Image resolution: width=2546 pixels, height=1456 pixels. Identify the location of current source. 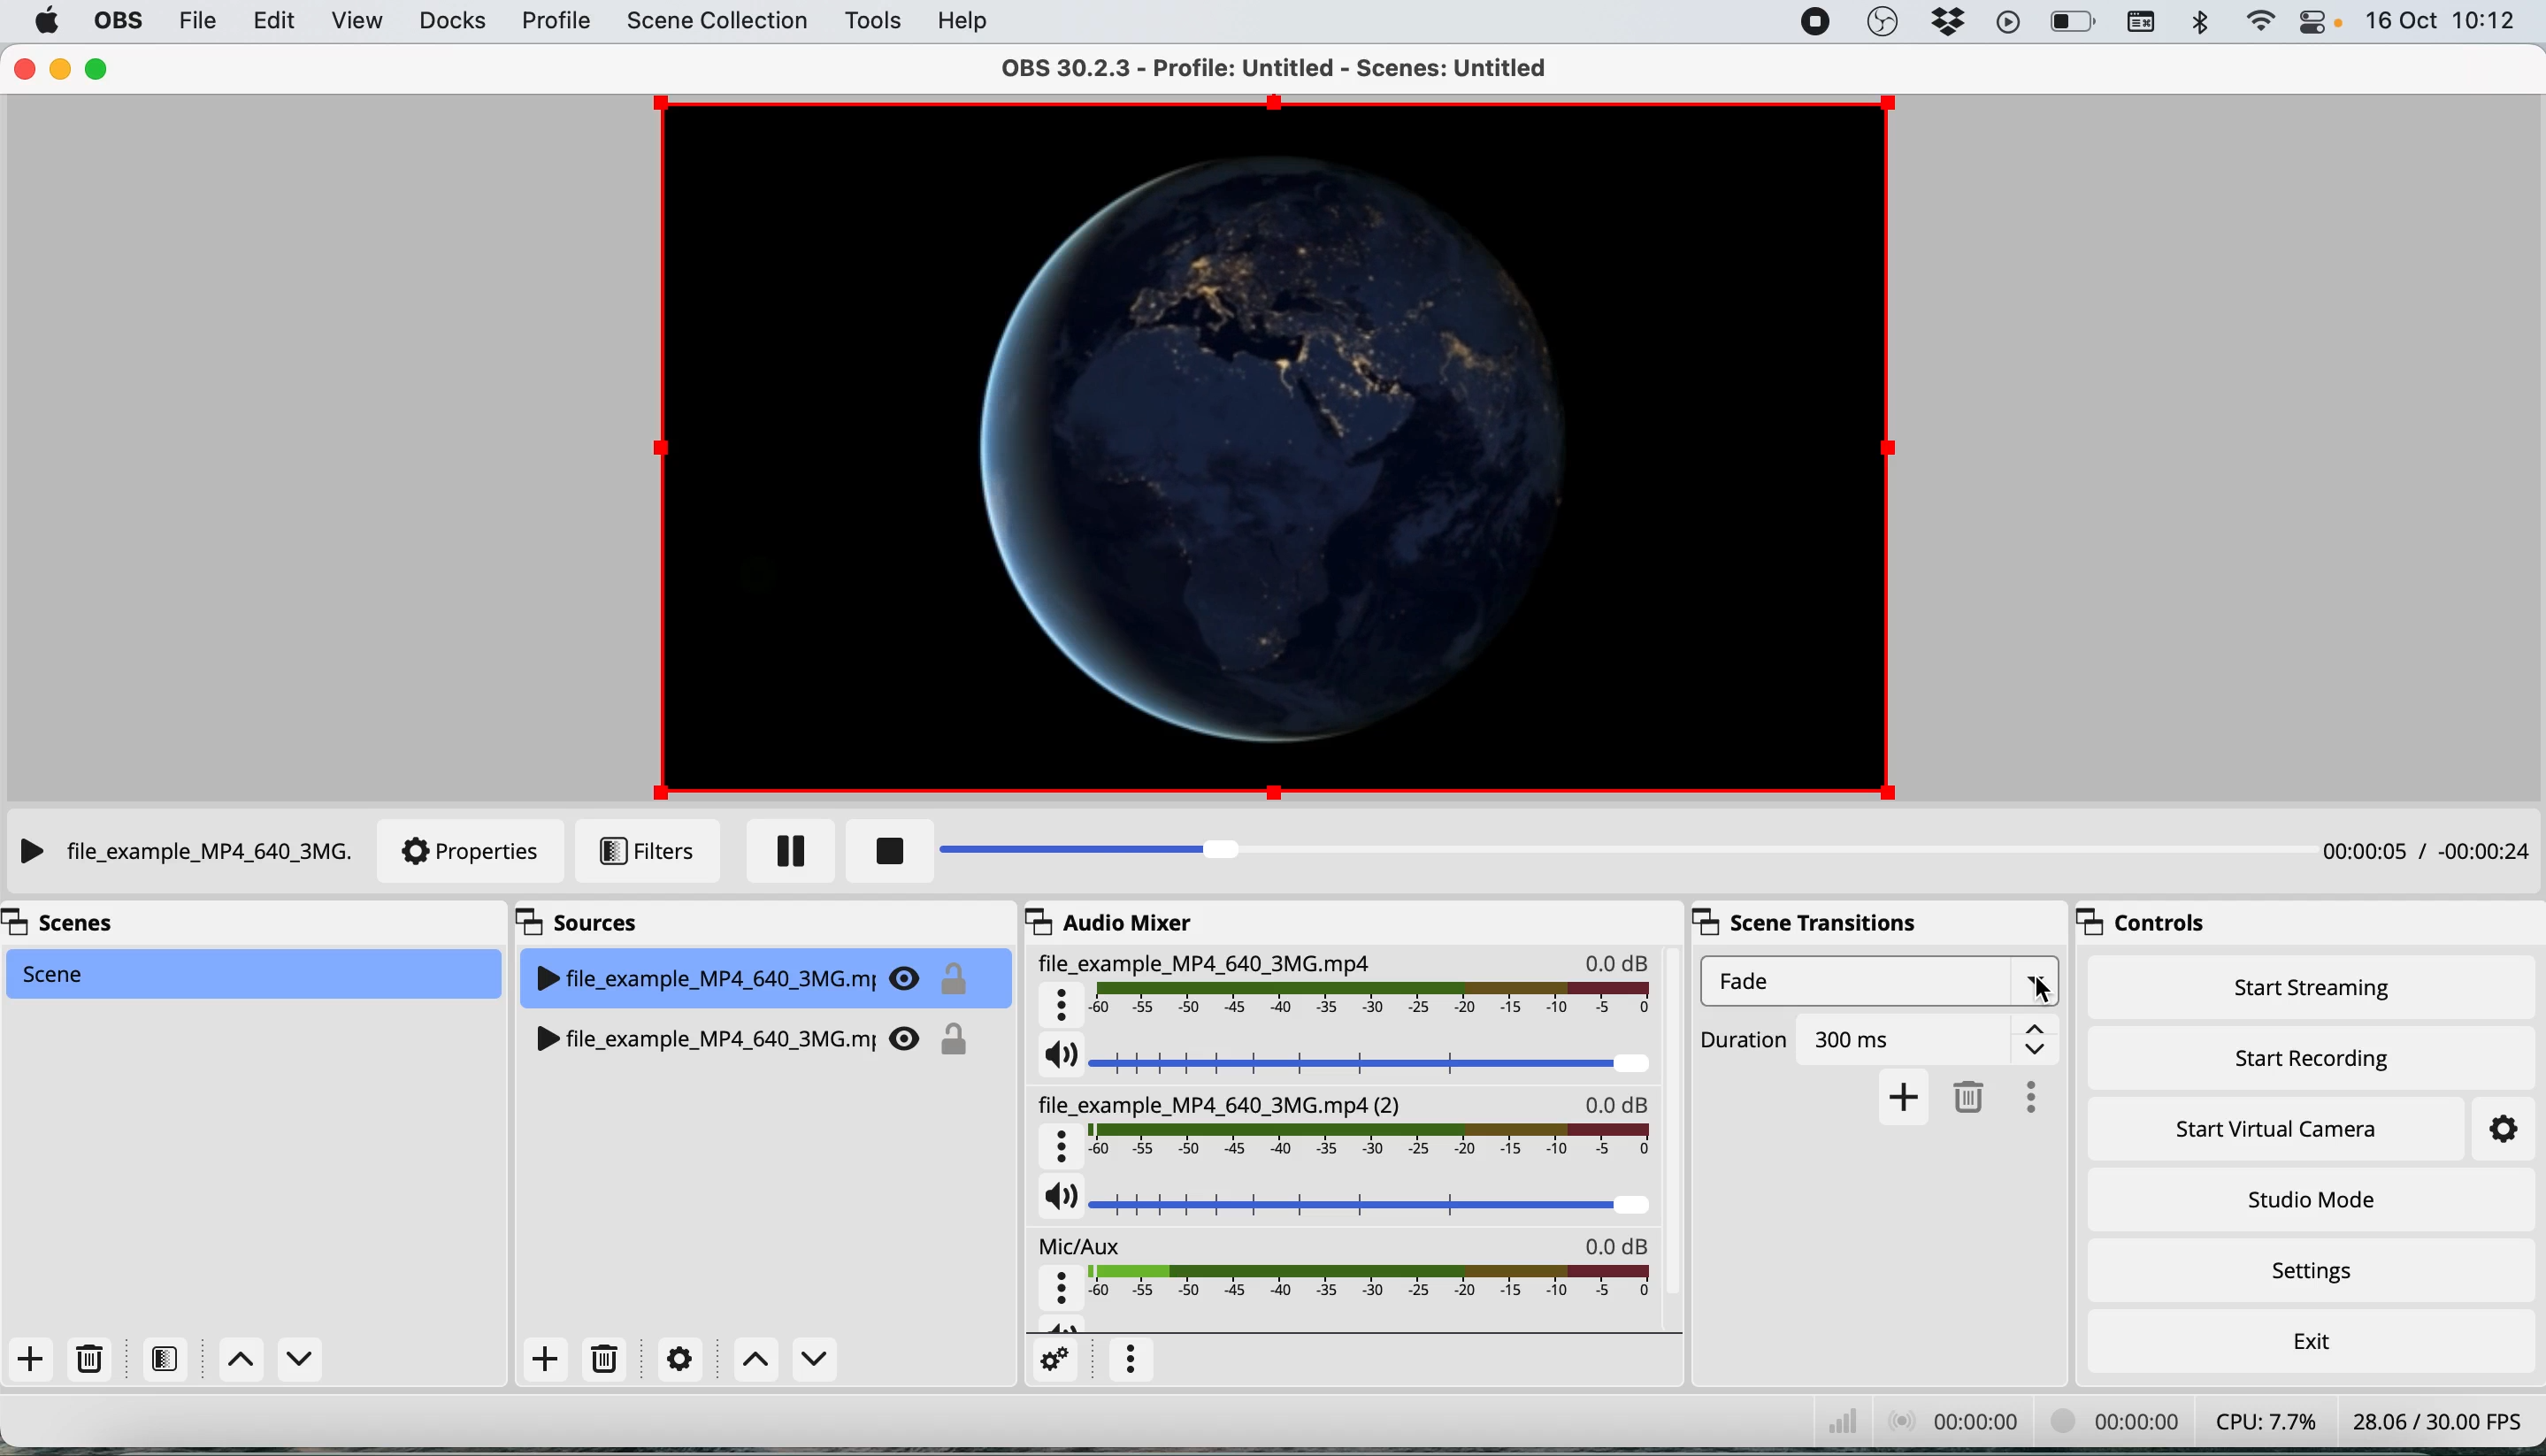
(1266, 448).